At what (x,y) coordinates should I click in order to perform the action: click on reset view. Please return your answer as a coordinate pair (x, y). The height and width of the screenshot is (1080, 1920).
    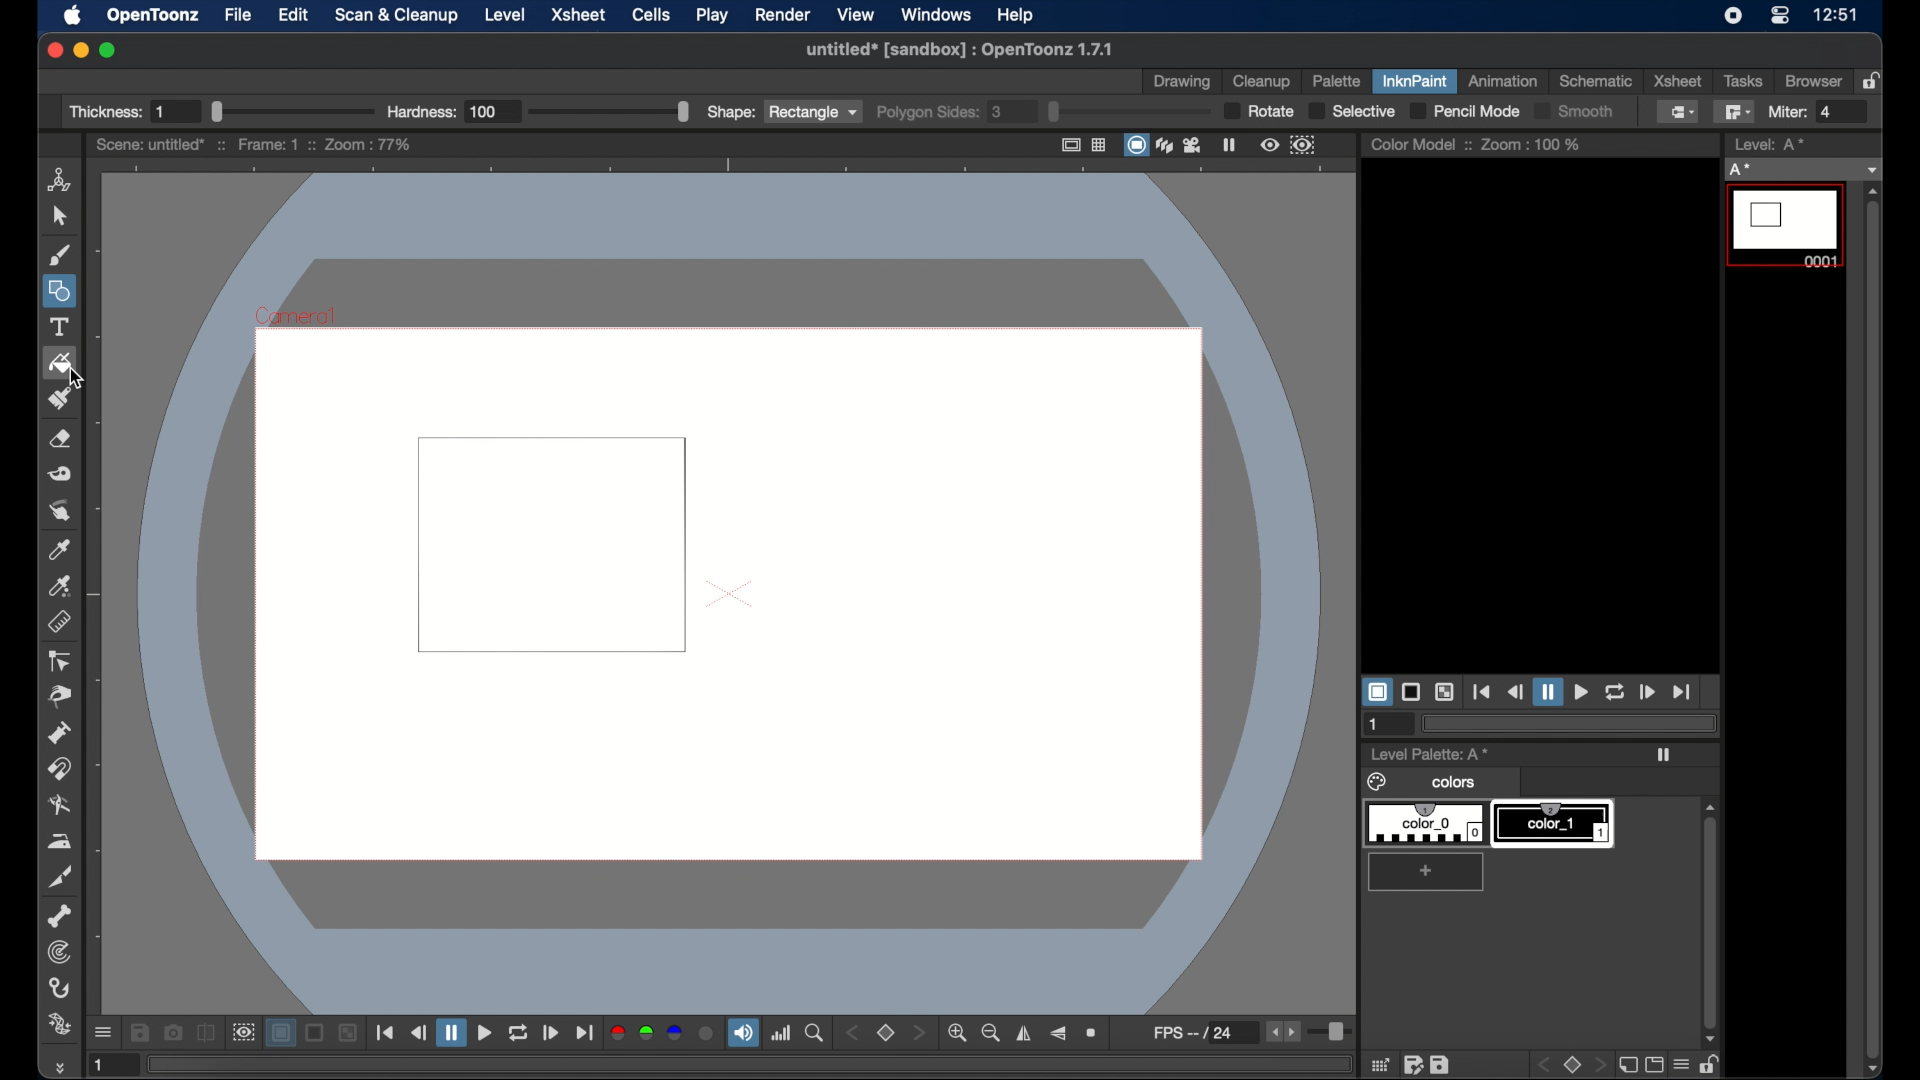
    Looking at the image, I should click on (1093, 1033).